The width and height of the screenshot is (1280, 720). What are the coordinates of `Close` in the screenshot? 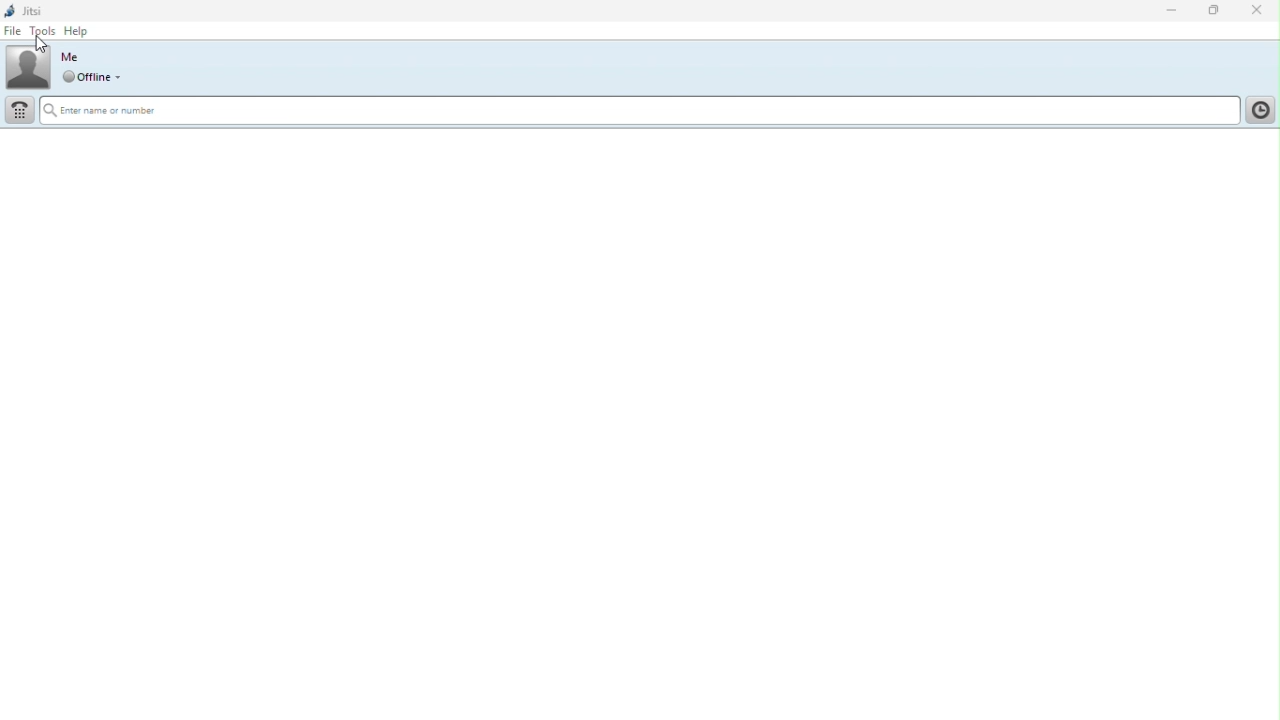 It's located at (1257, 11).